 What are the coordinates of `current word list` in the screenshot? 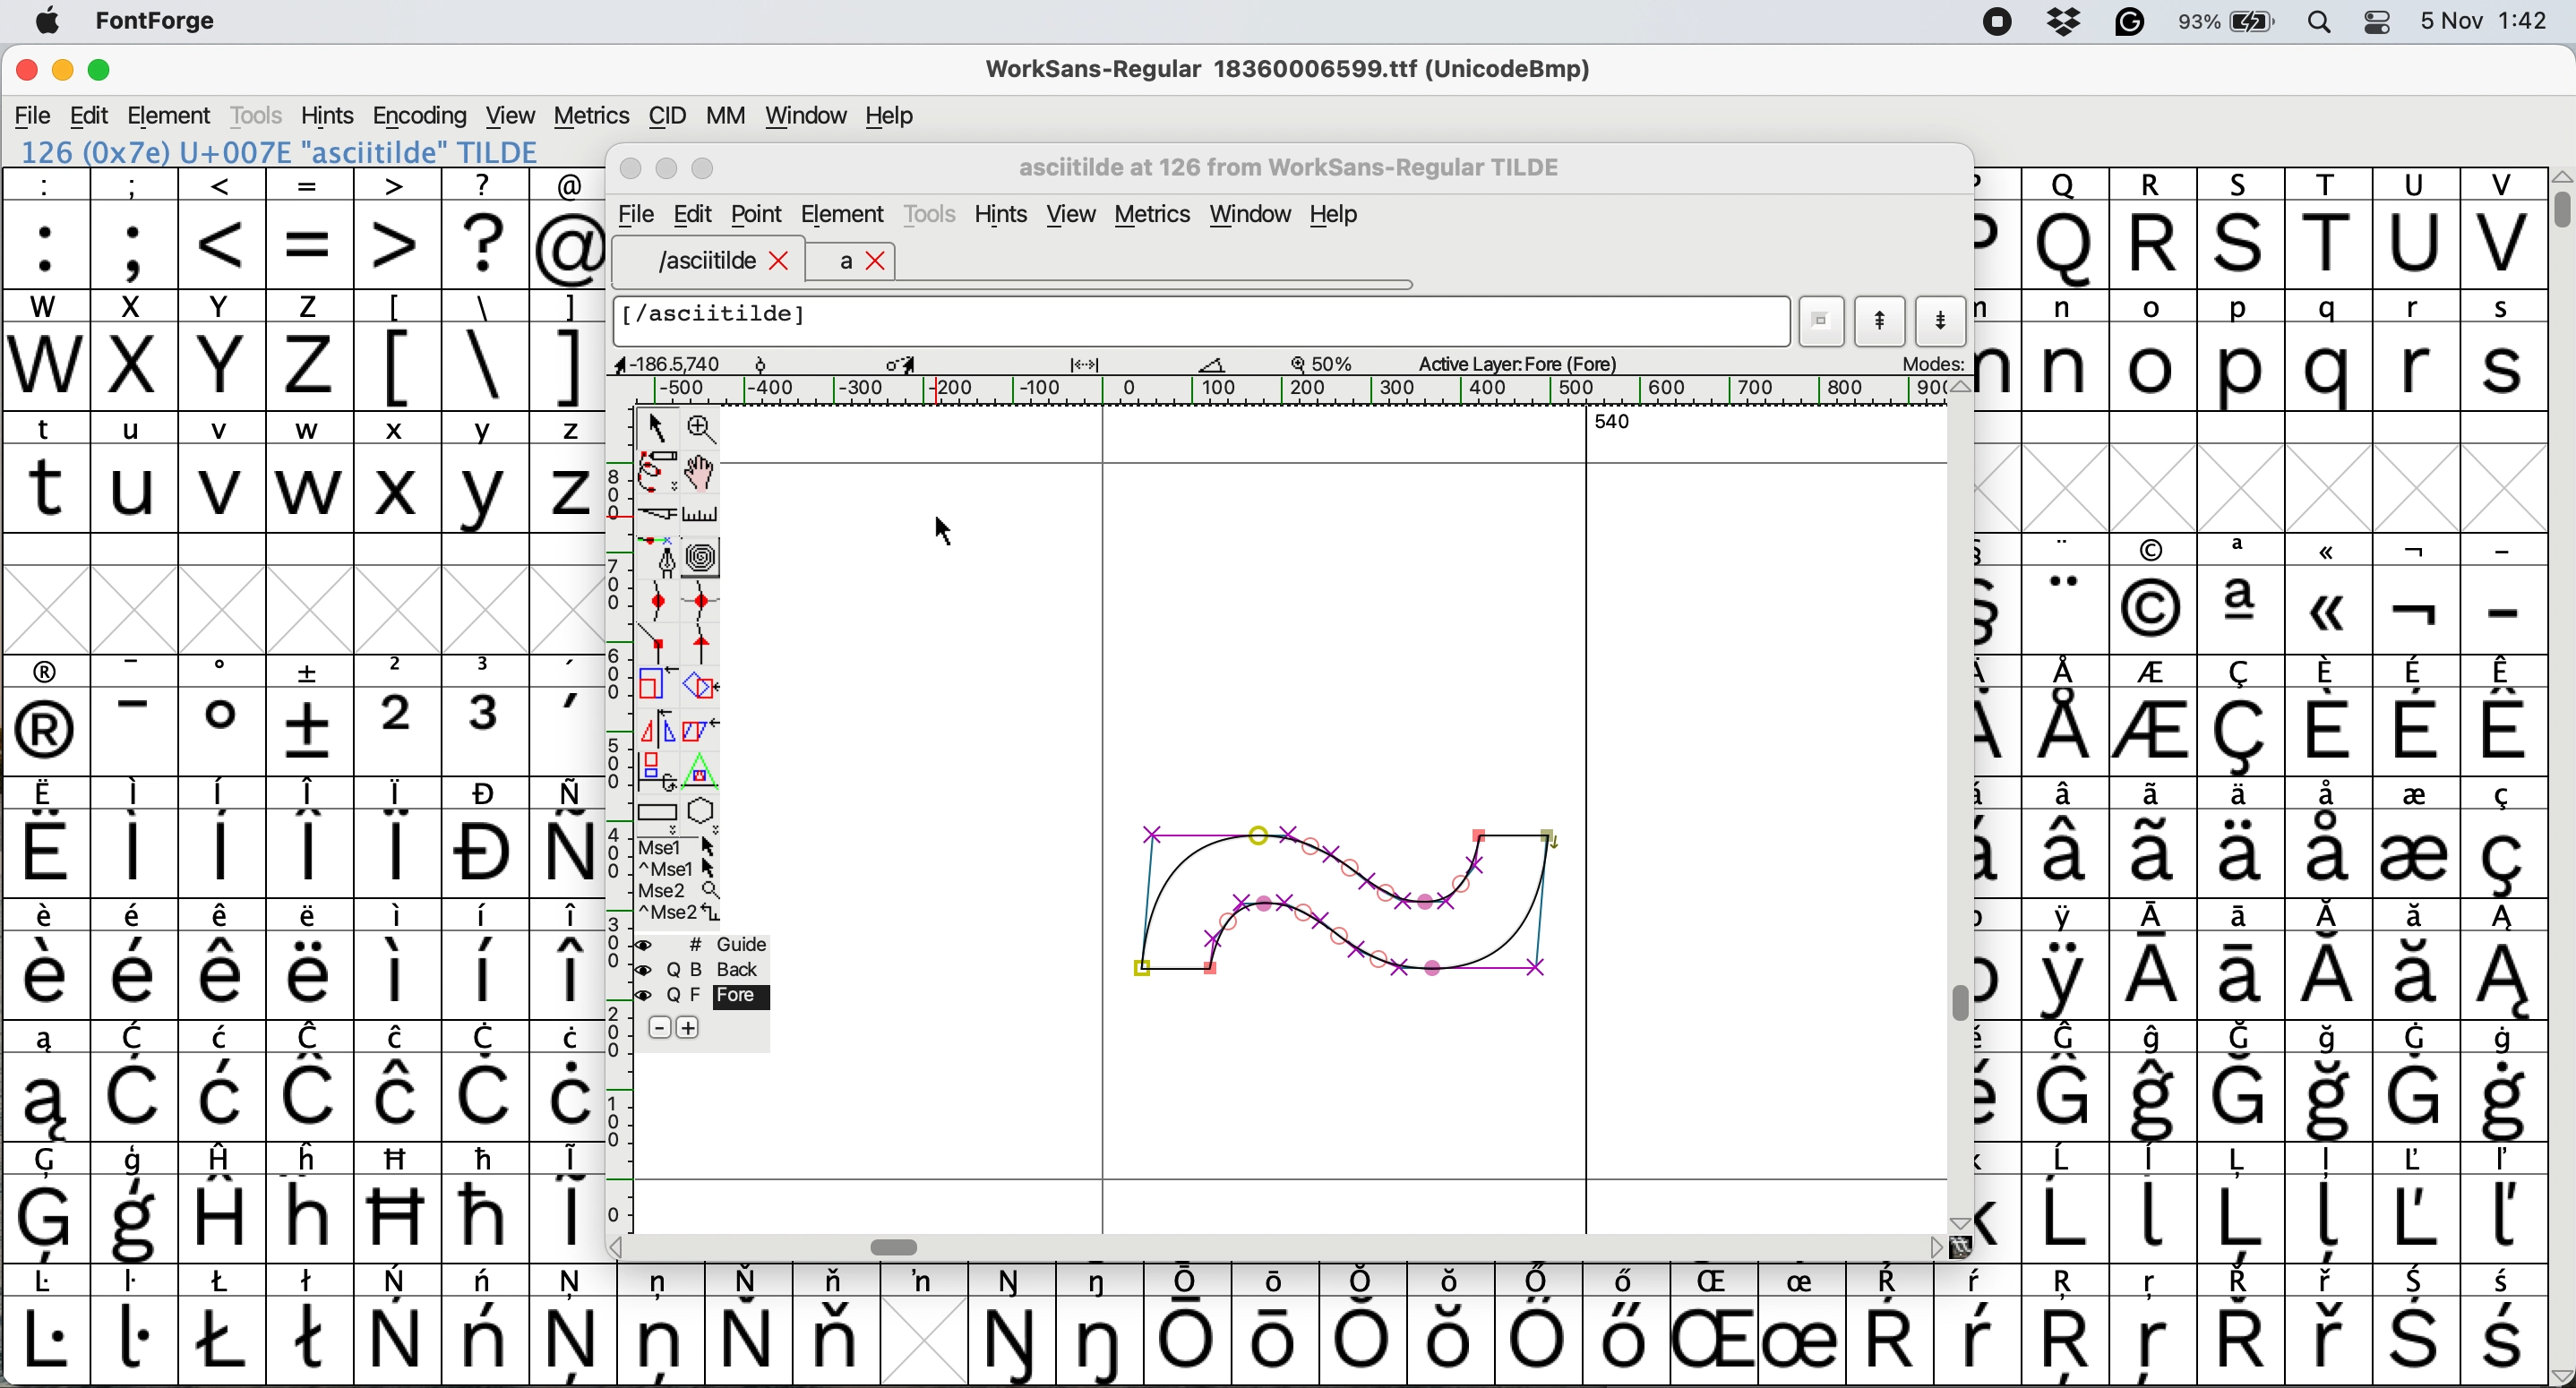 It's located at (1823, 325).